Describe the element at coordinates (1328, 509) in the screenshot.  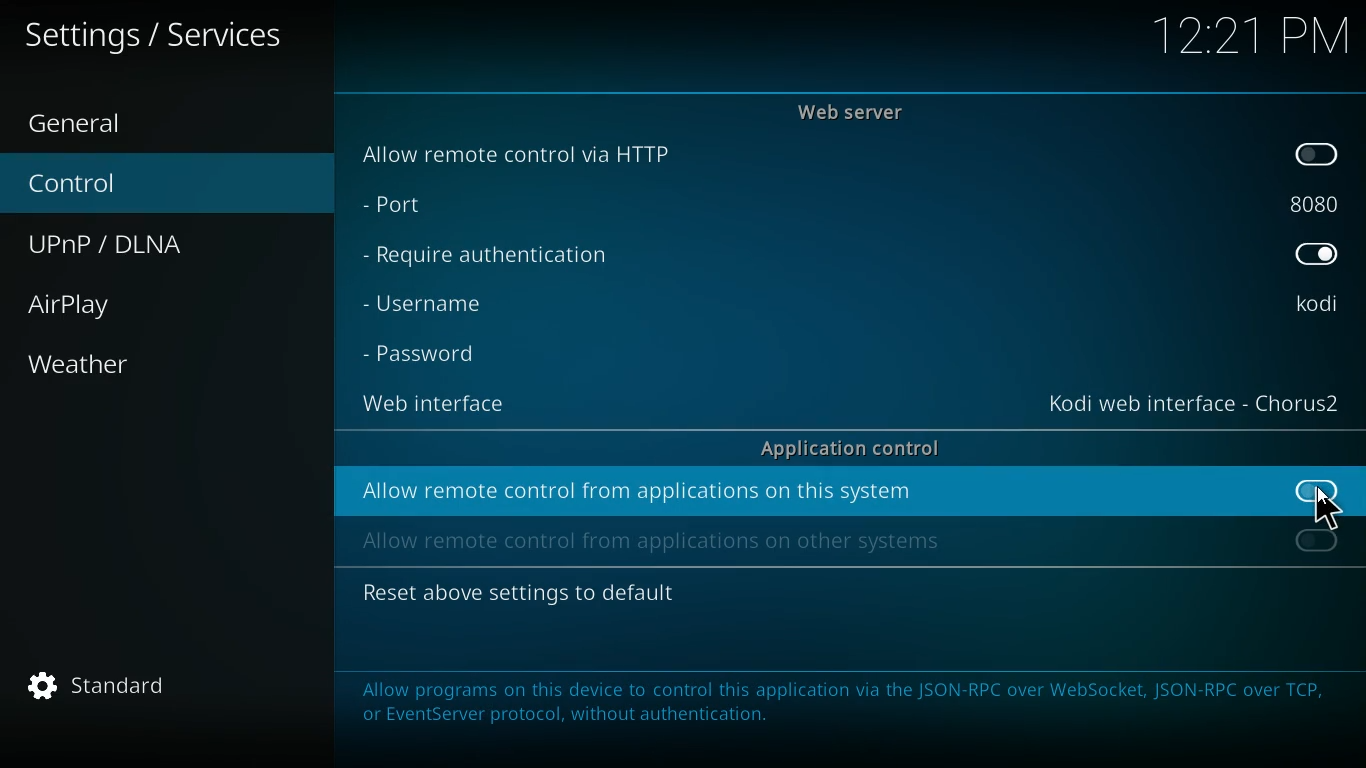
I see `cursor` at that location.